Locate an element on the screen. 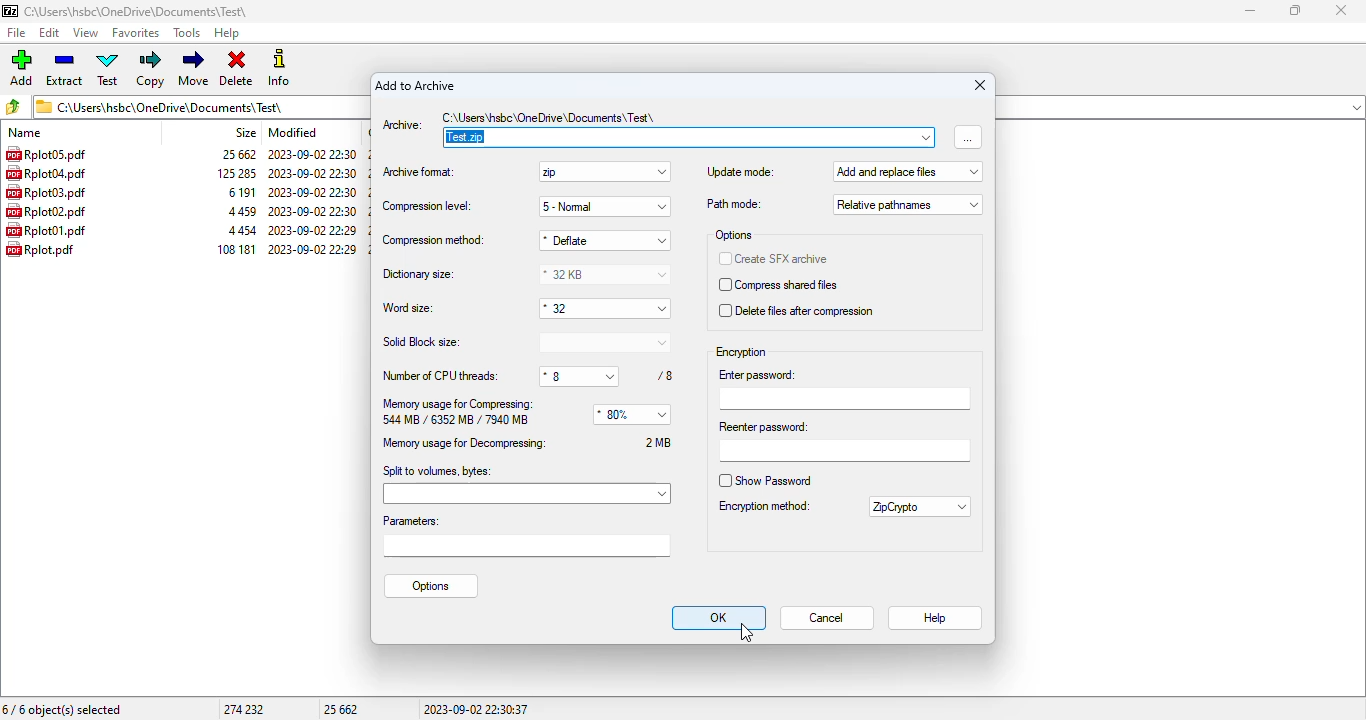 The image size is (1366, 720). * 80% is located at coordinates (631, 415).